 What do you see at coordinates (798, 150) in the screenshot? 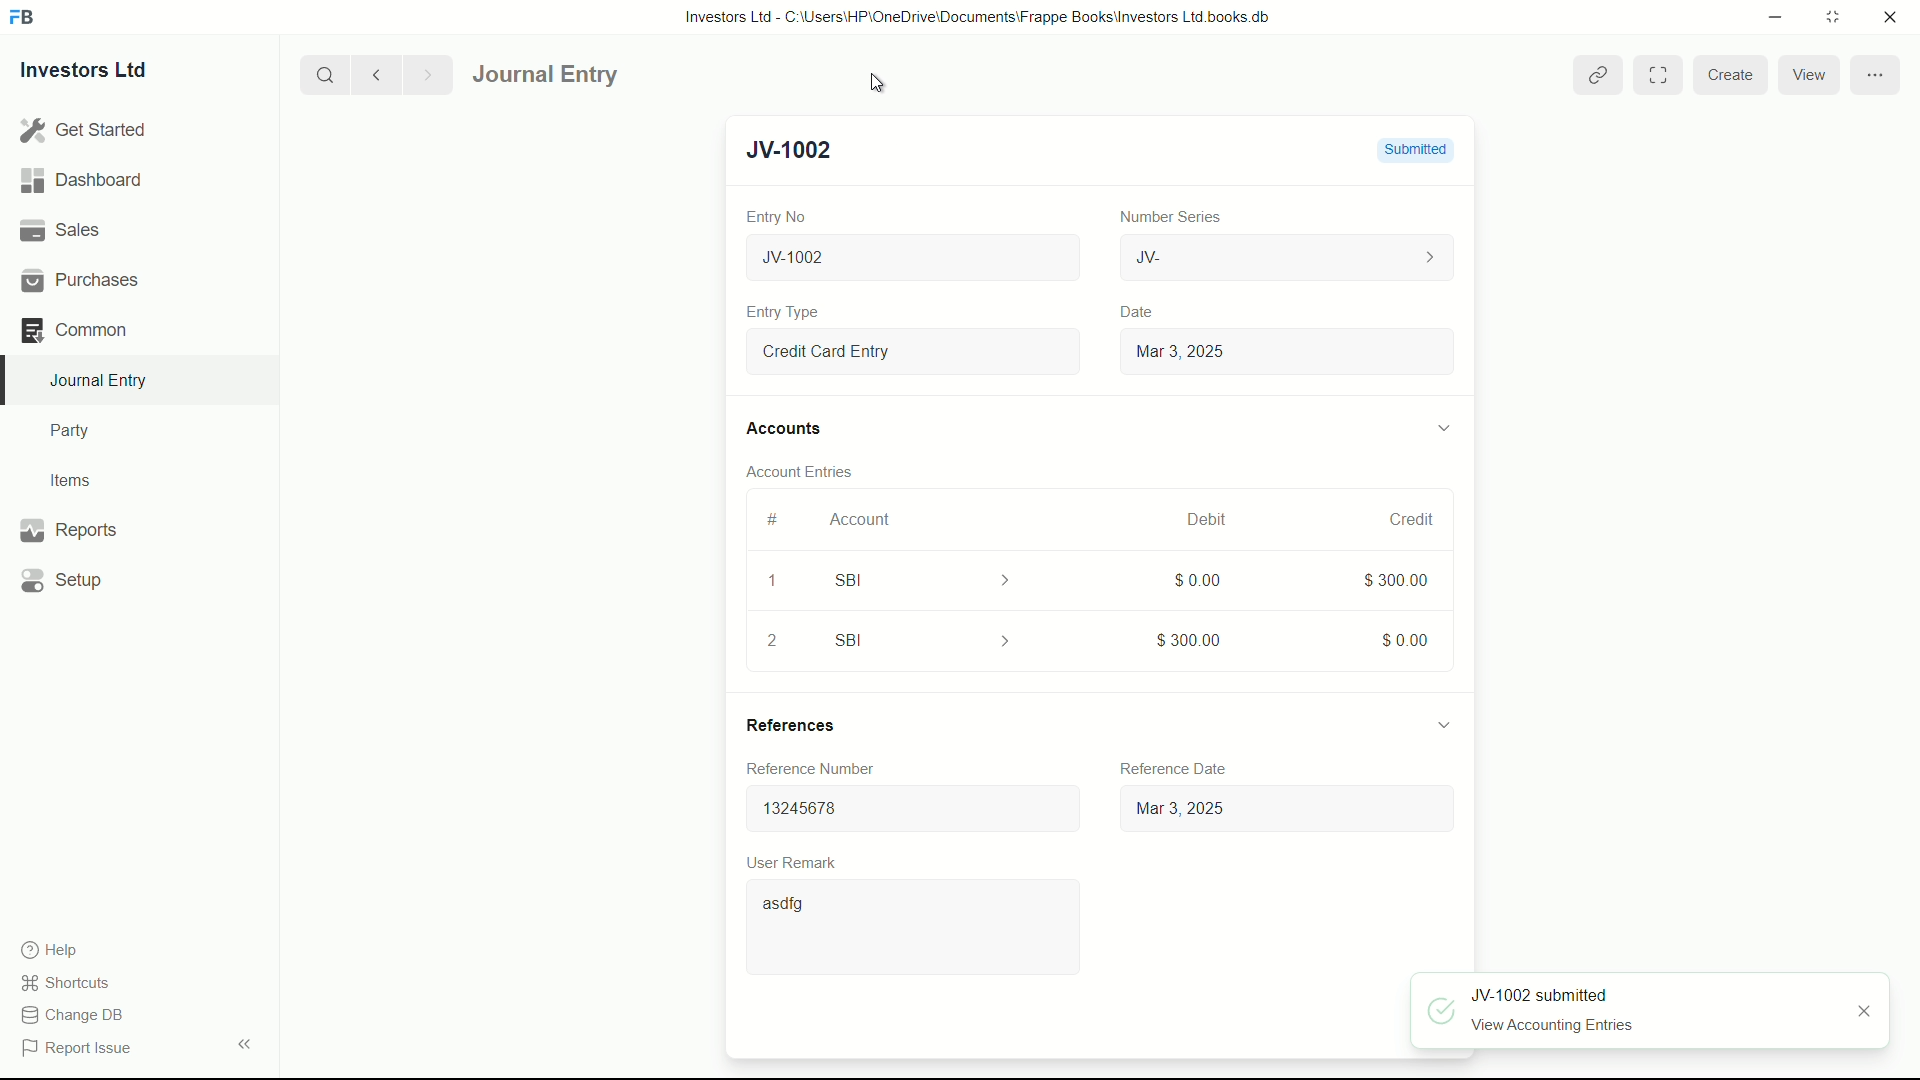
I see `New Entry` at bounding box center [798, 150].